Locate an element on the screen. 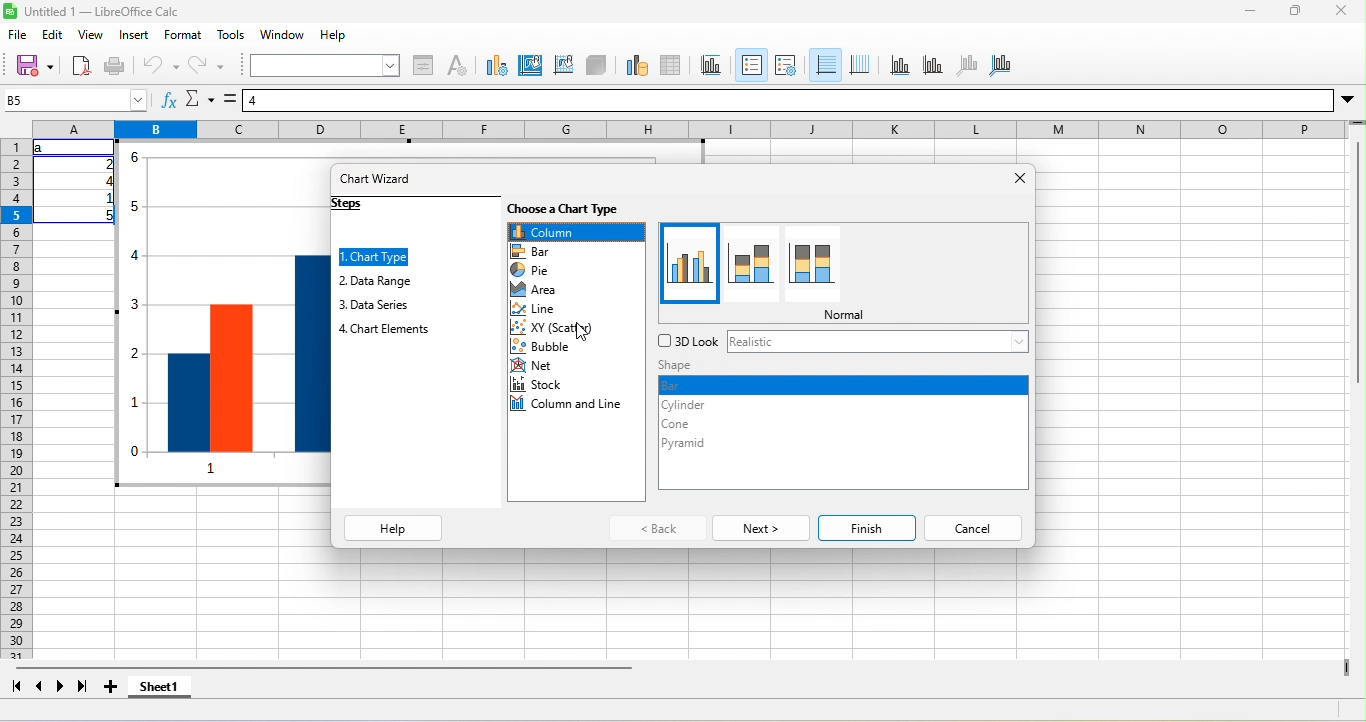 This screenshot has width=1366, height=722. tools is located at coordinates (231, 35).